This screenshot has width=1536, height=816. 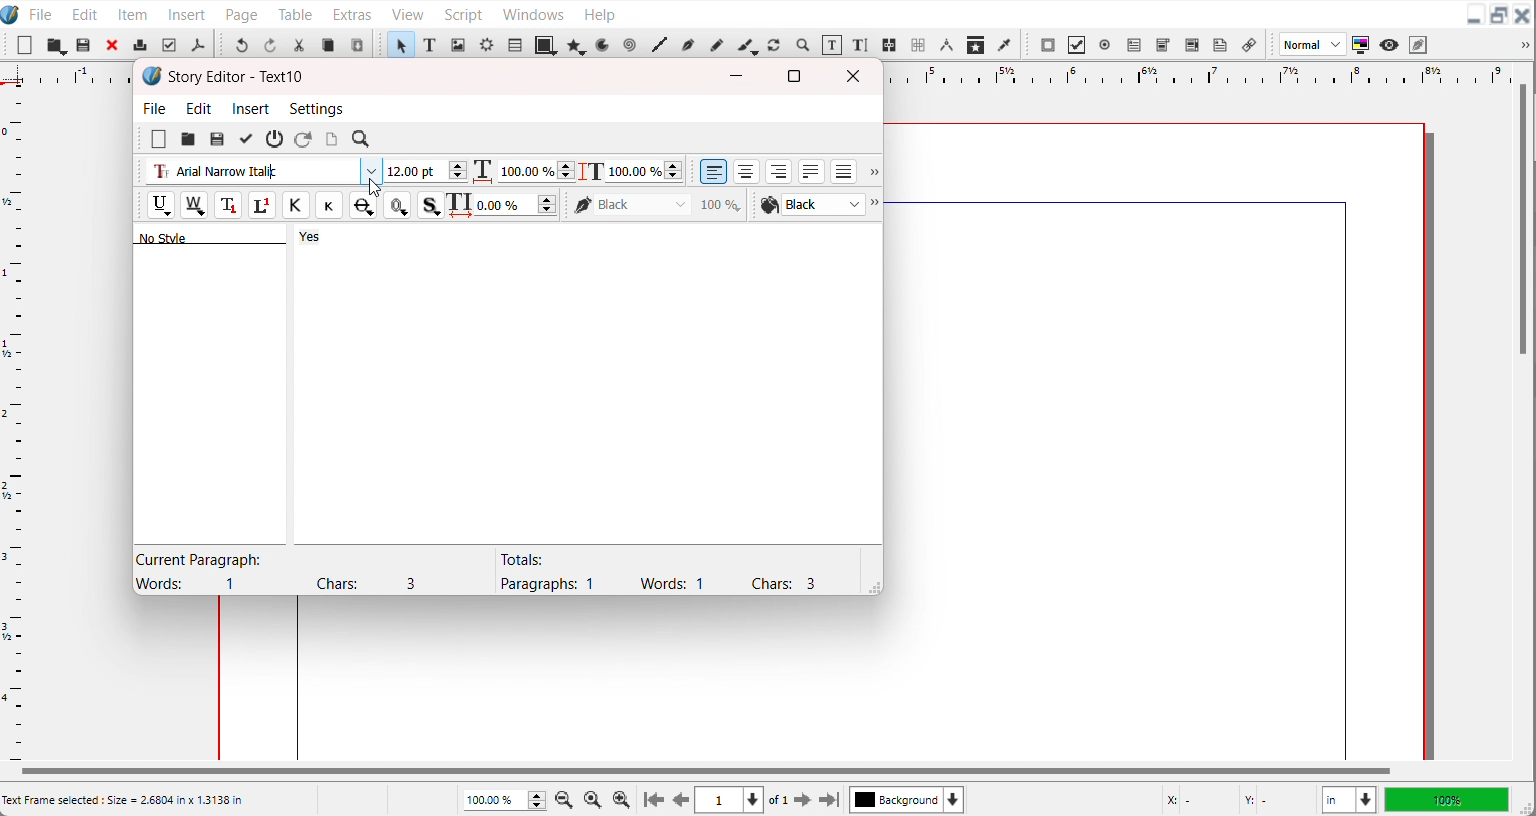 What do you see at coordinates (262, 172) in the screenshot?
I see `Font type` at bounding box center [262, 172].